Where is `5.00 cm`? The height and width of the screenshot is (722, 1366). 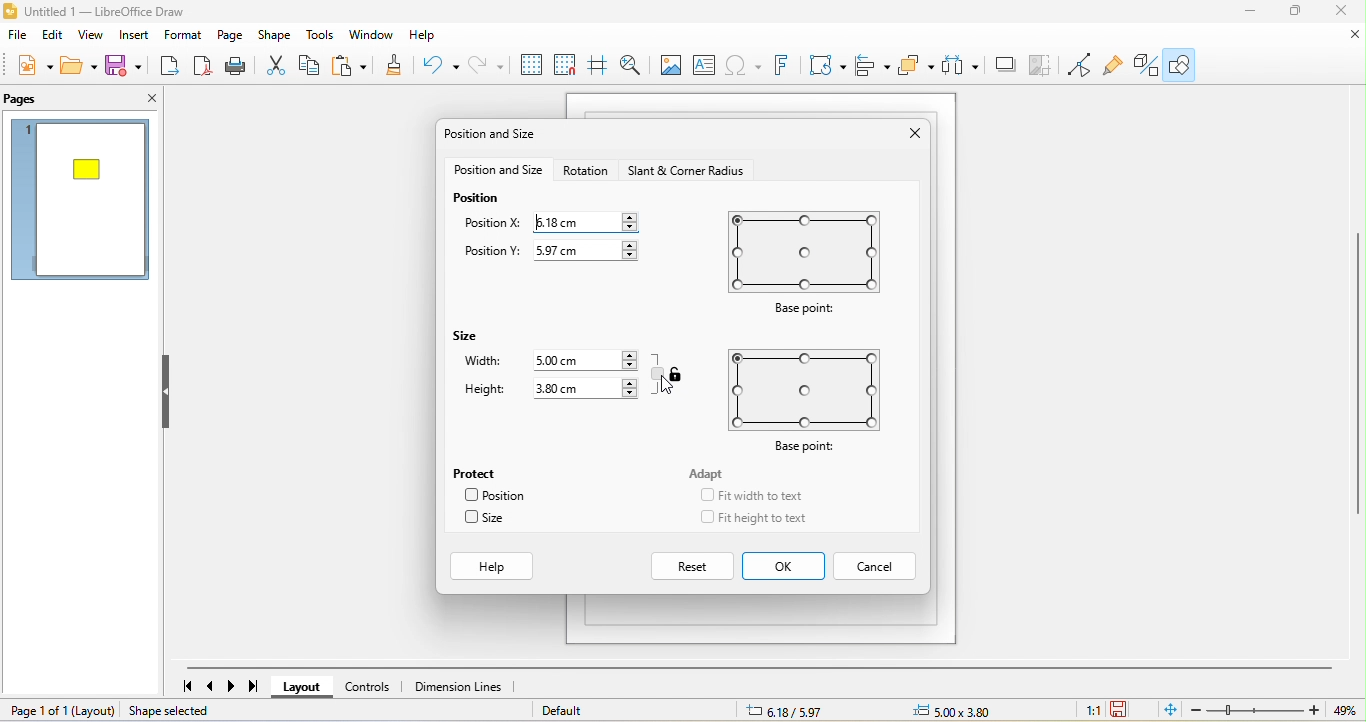
5.00 cm is located at coordinates (581, 359).